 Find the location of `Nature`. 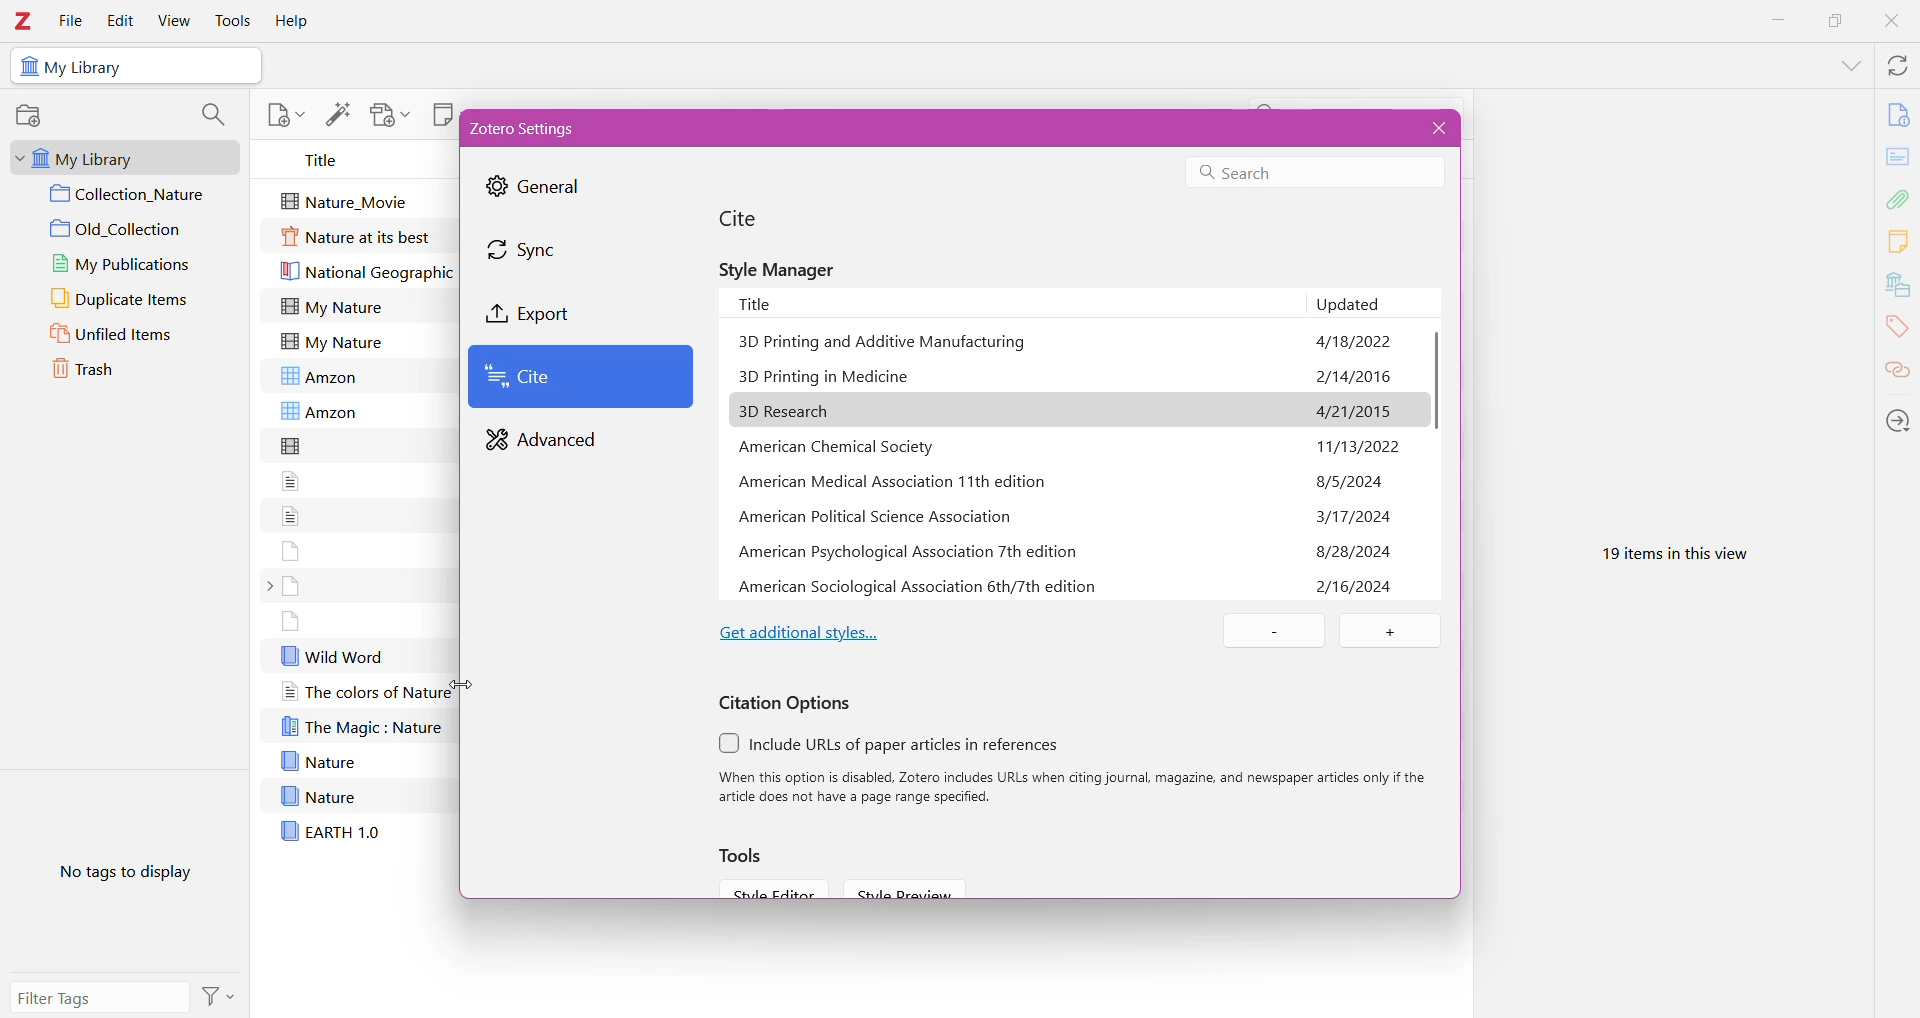

Nature is located at coordinates (318, 795).